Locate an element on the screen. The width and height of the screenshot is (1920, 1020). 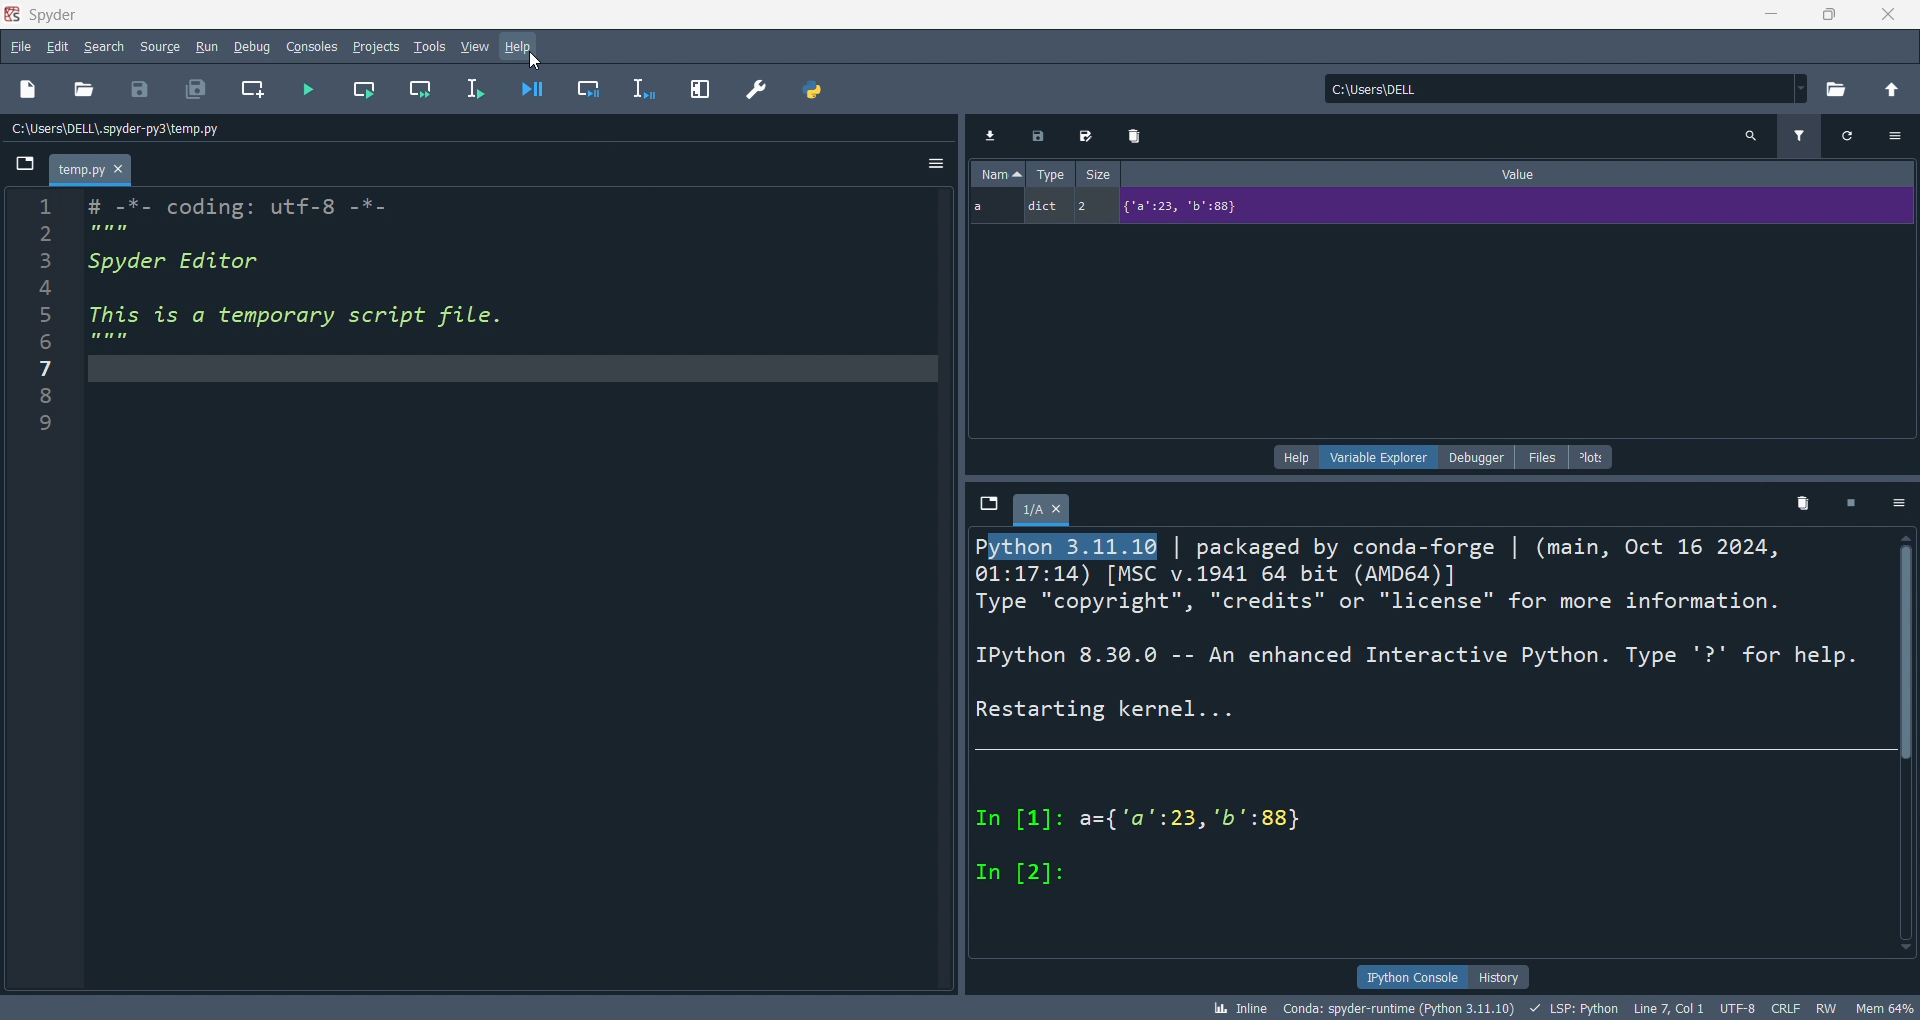
bk Inline Conda: spyder-runtime (Python 3.11.10) + LSP: Python Line7 Coll UTF-8 CRLF RW Mem 64% is located at coordinates (1562, 1007).